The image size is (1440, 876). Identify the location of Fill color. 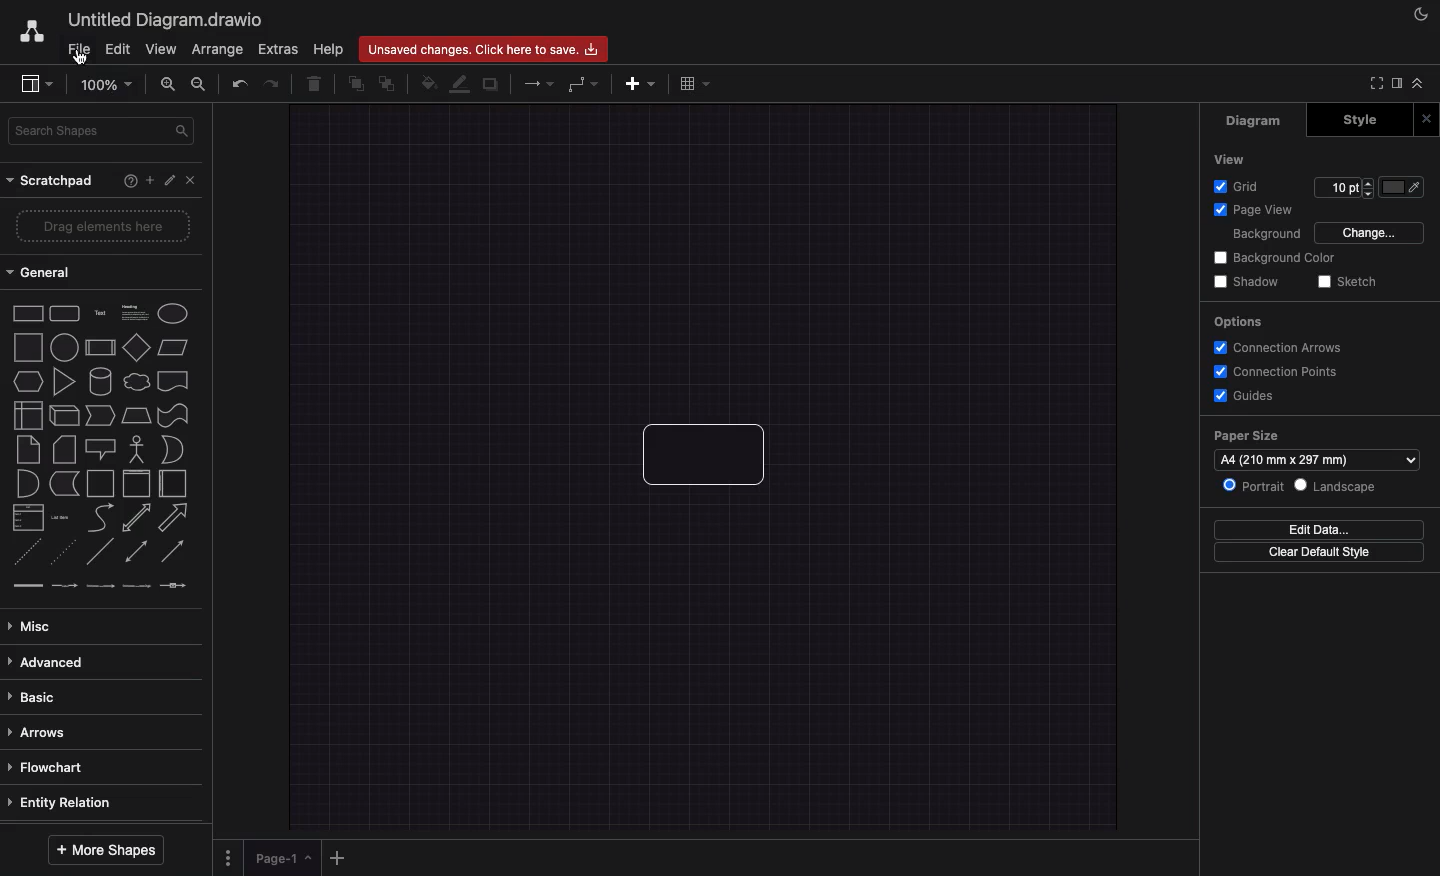
(431, 83).